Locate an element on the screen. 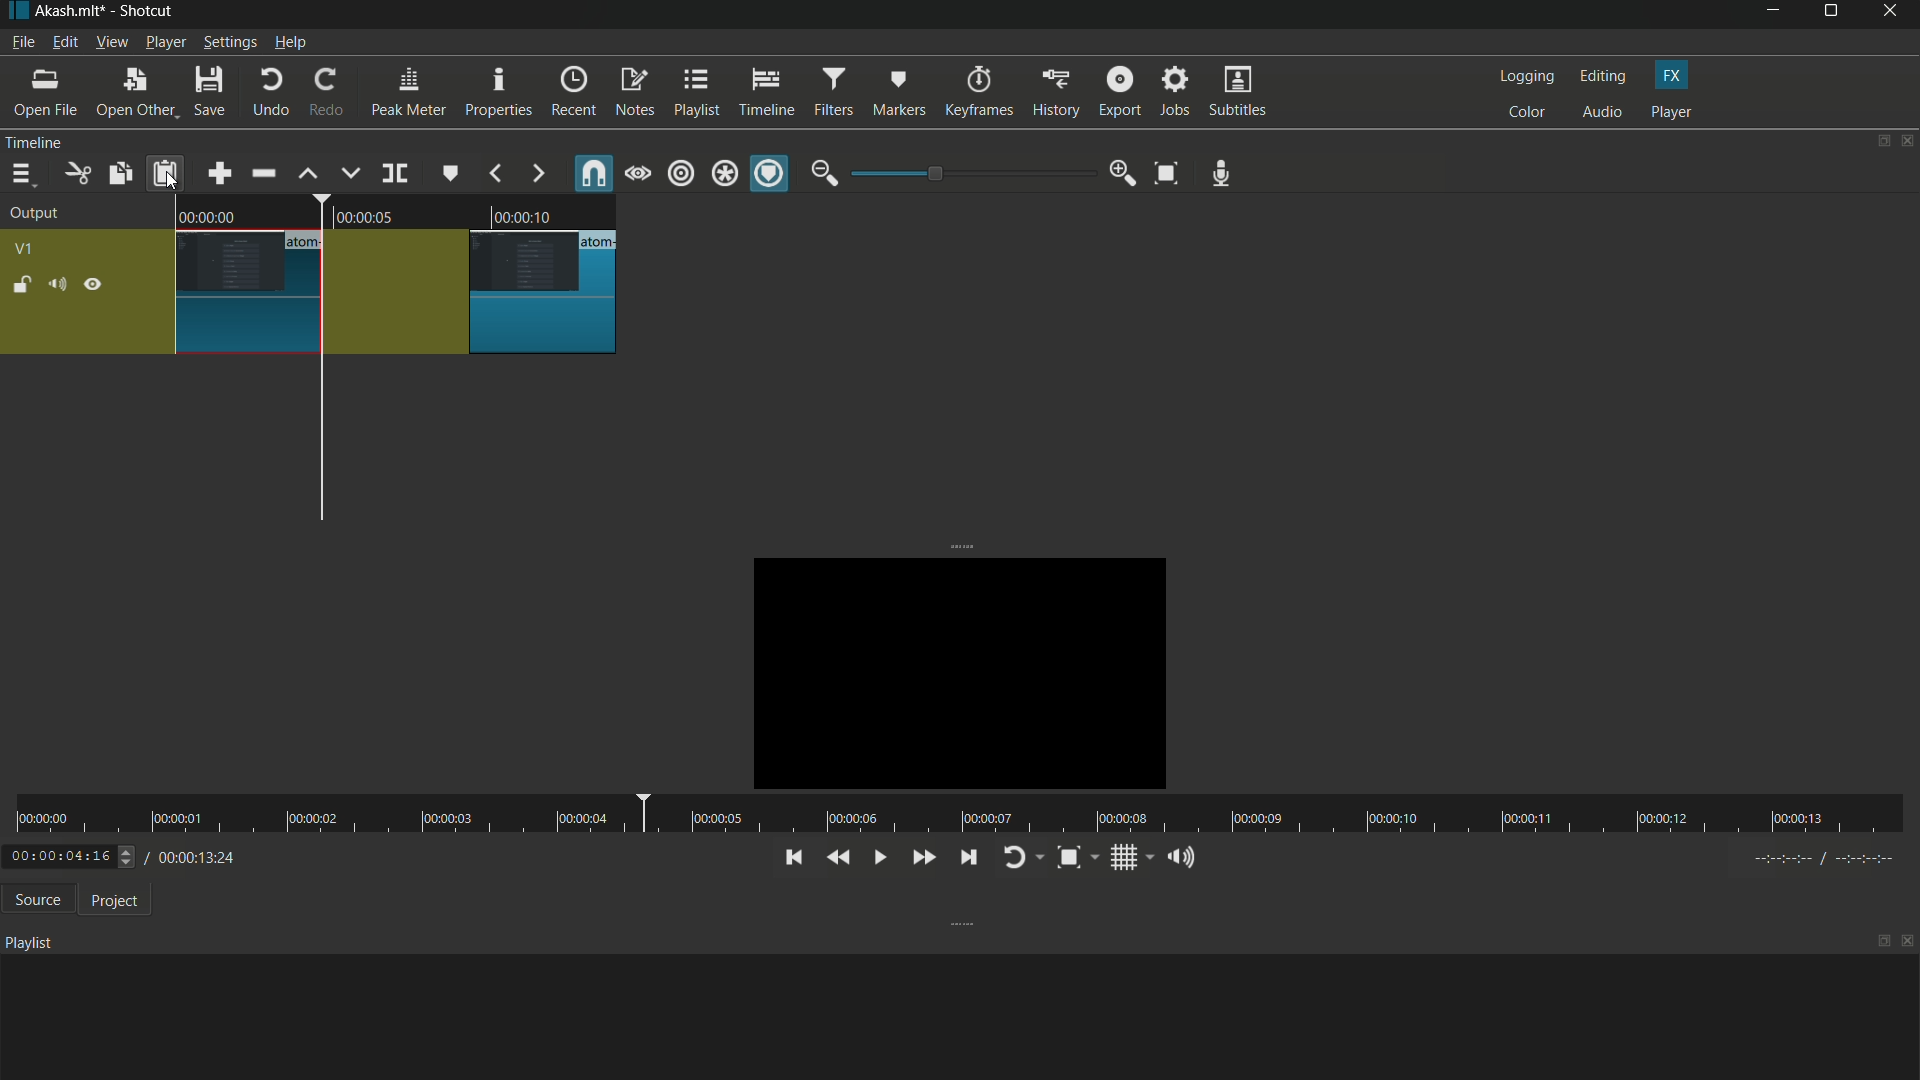 The image size is (1920, 1080). open file is located at coordinates (43, 92).